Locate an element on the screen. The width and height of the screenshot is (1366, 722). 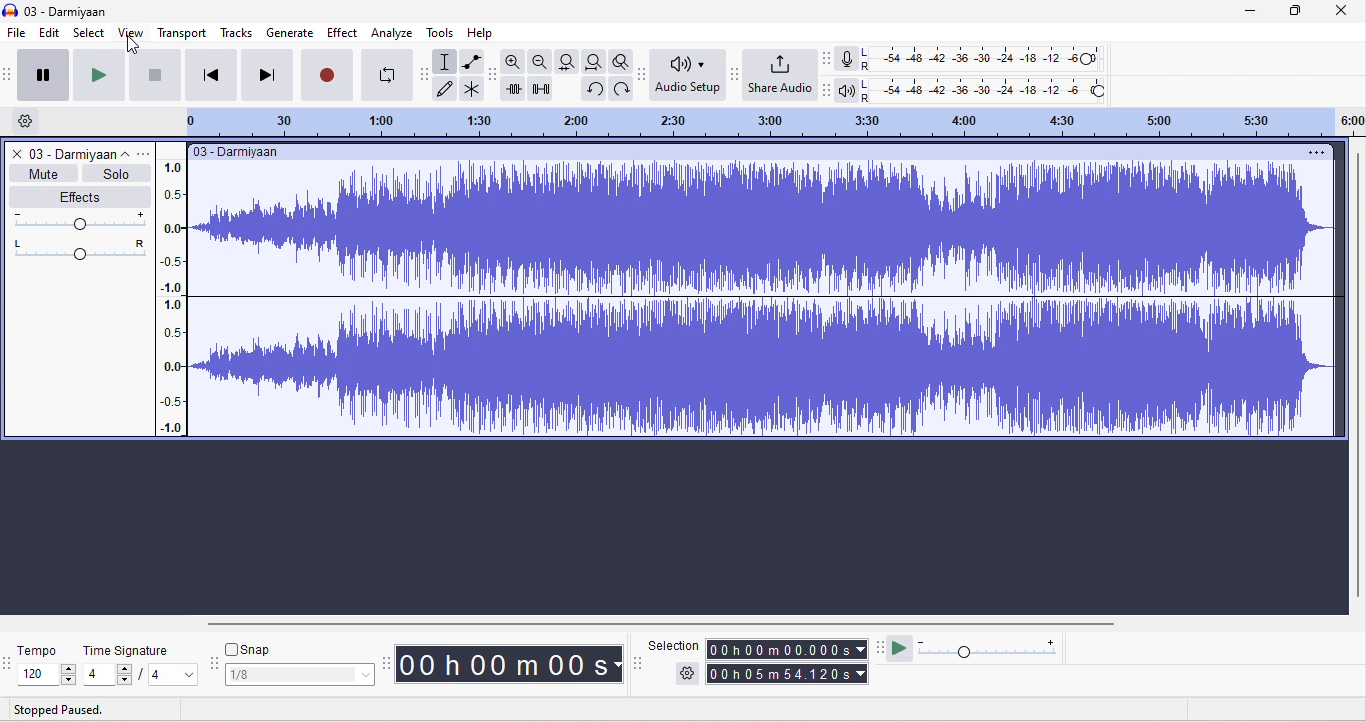
title is located at coordinates (80, 153).